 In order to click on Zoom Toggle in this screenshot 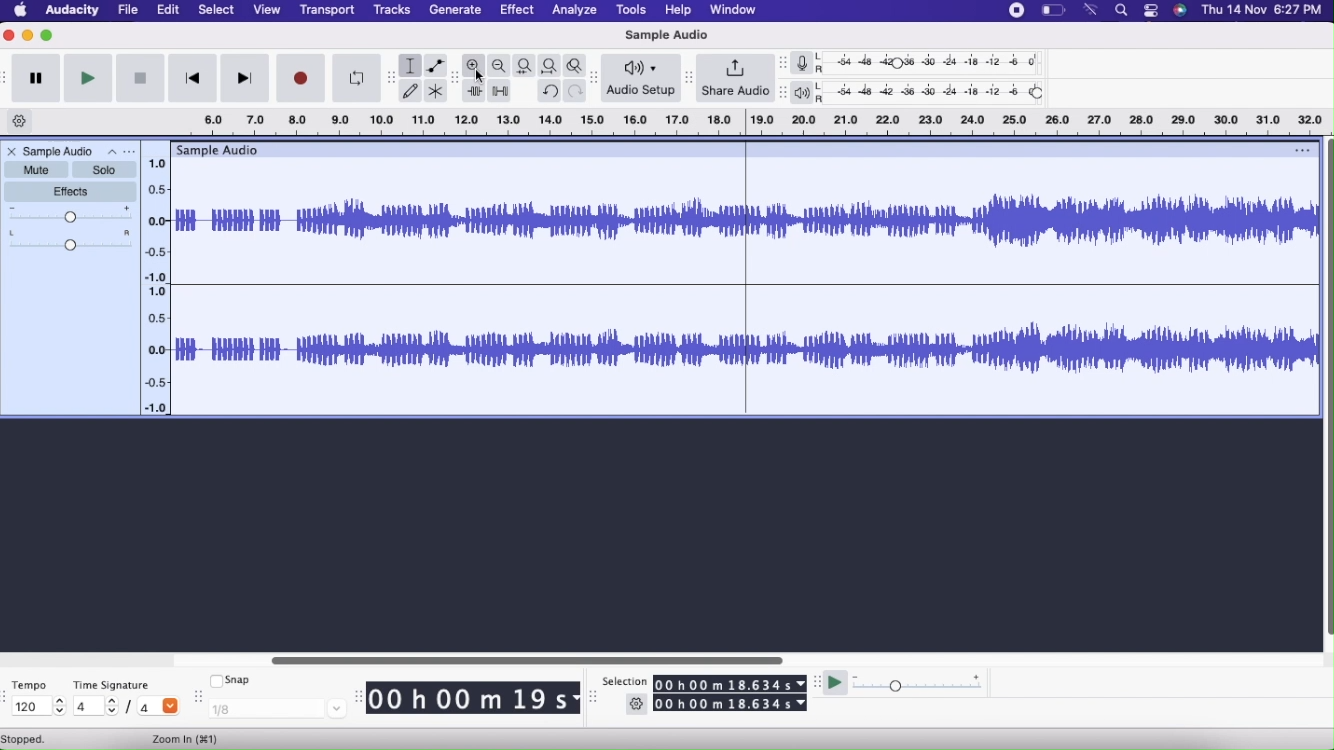, I will do `click(574, 66)`.